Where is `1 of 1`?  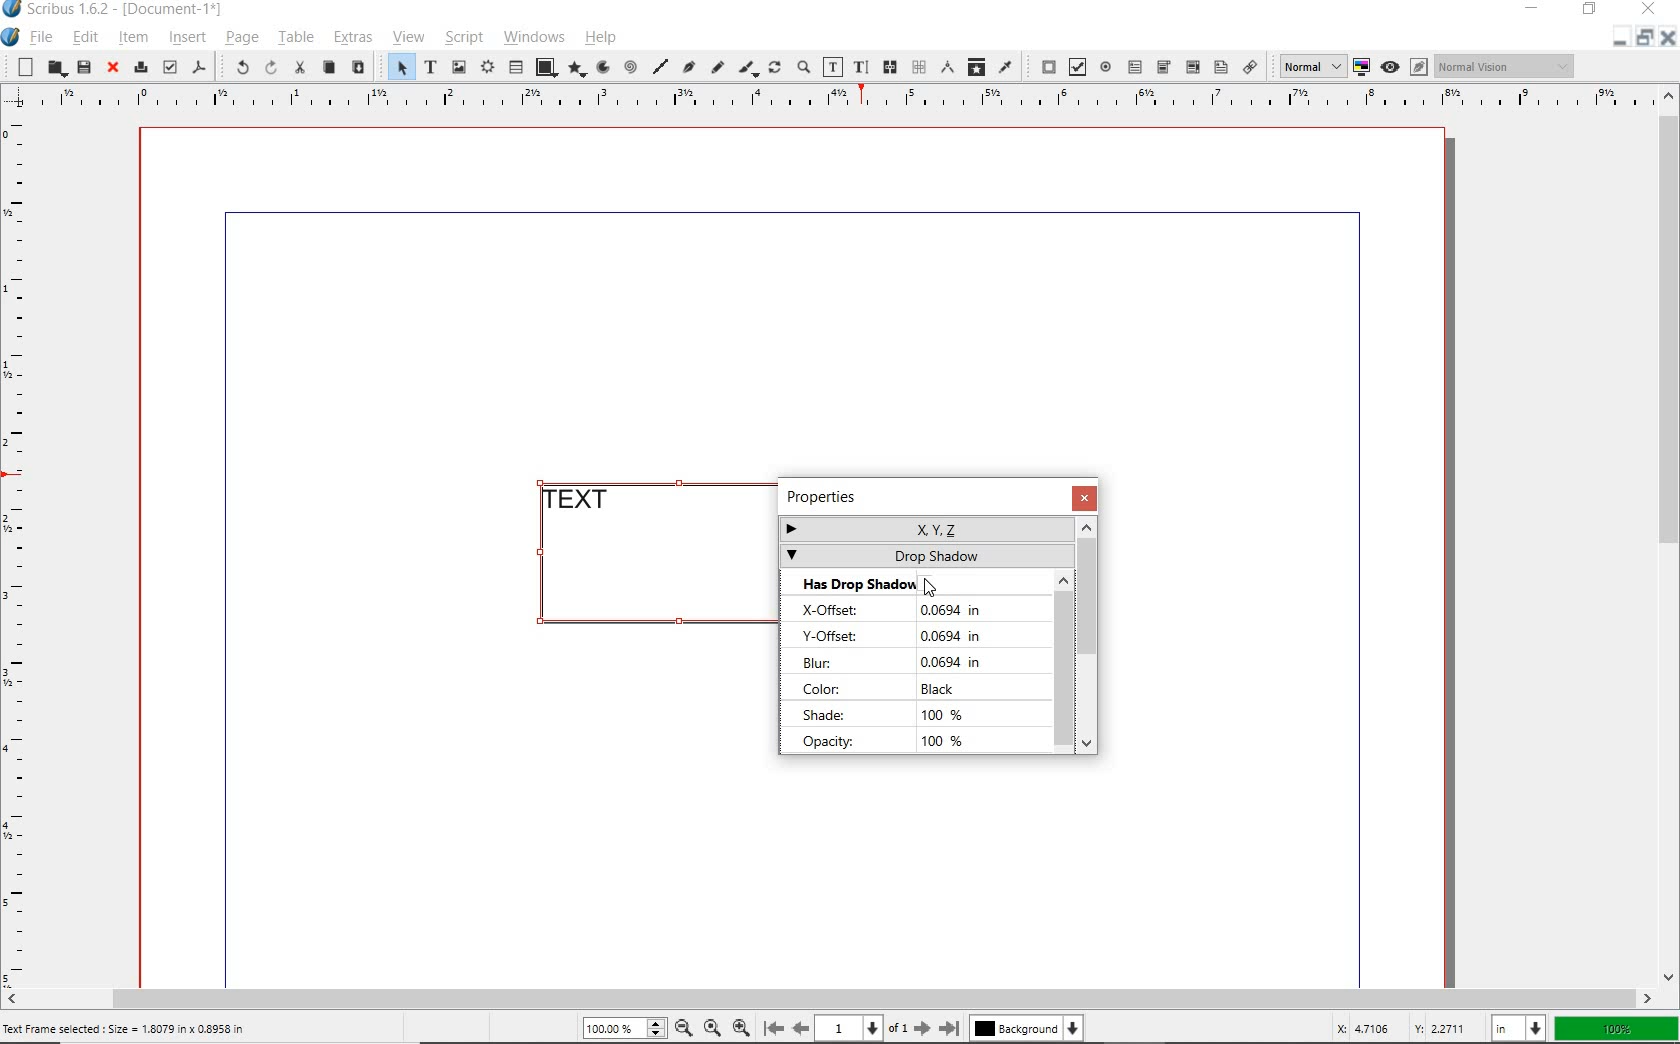 1 of 1 is located at coordinates (865, 1029).